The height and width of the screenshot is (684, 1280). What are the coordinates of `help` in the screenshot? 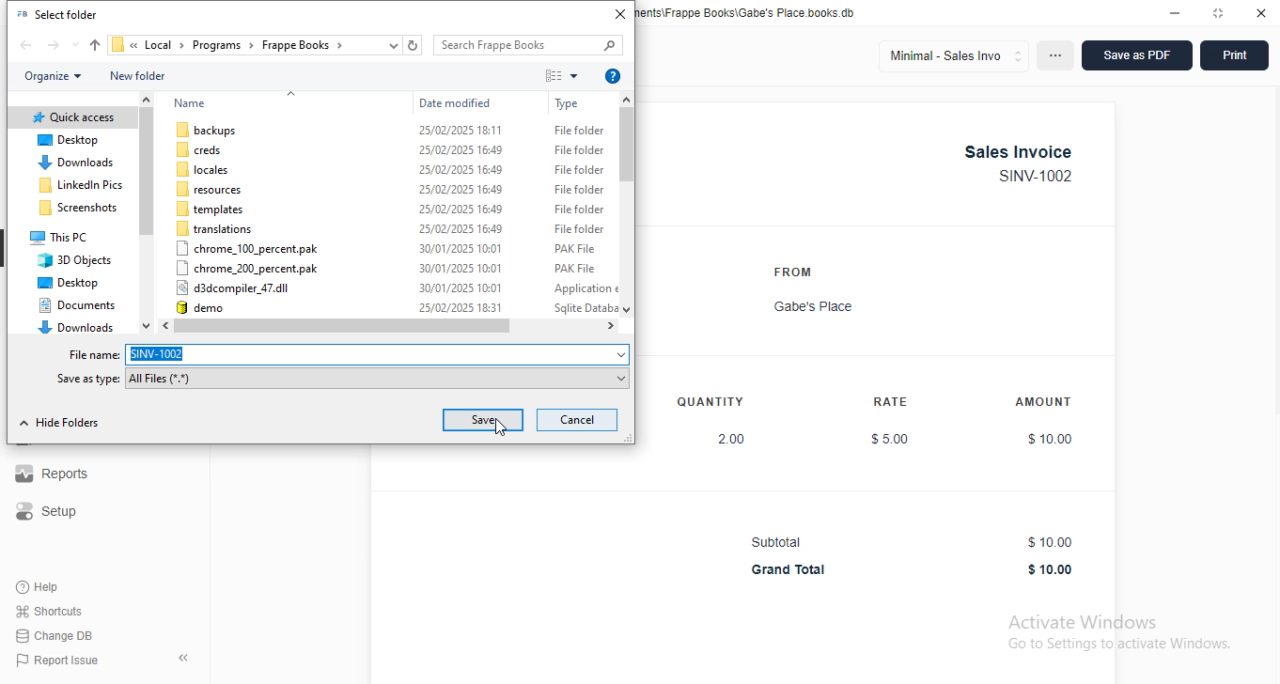 It's located at (39, 587).